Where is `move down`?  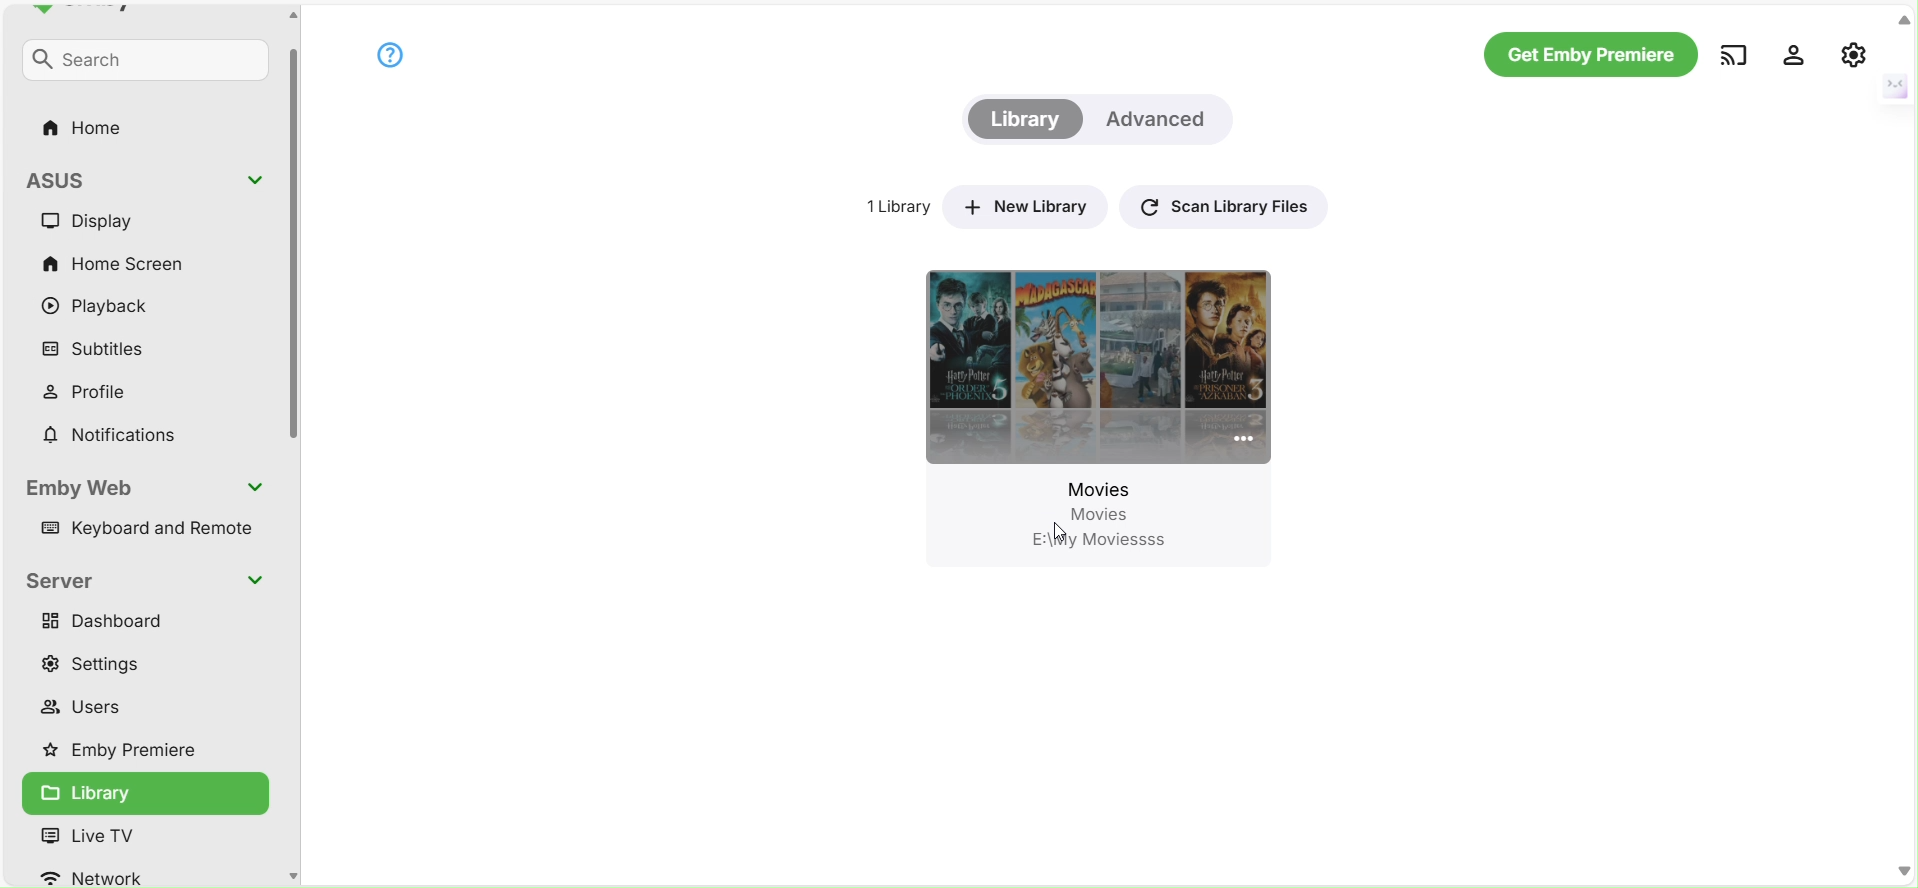
move down is located at coordinates (292, 874).